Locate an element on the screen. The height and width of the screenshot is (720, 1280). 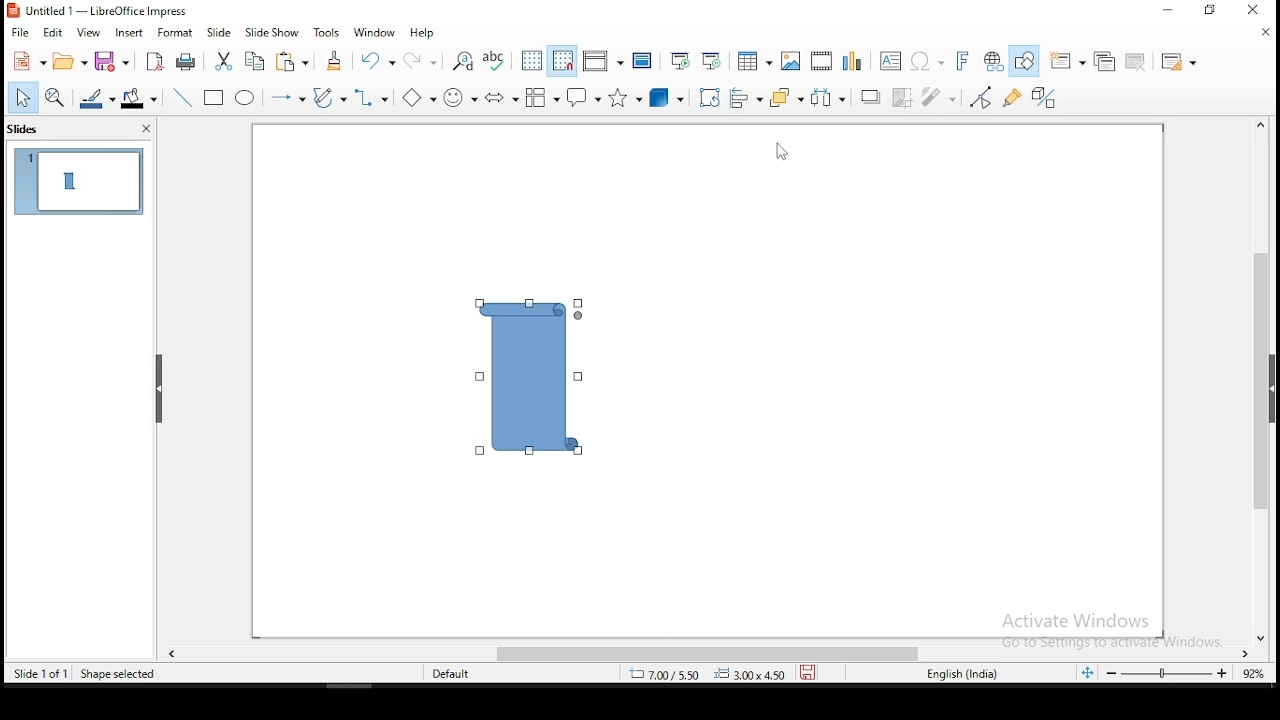
undo is located at coordinates (375, 62).